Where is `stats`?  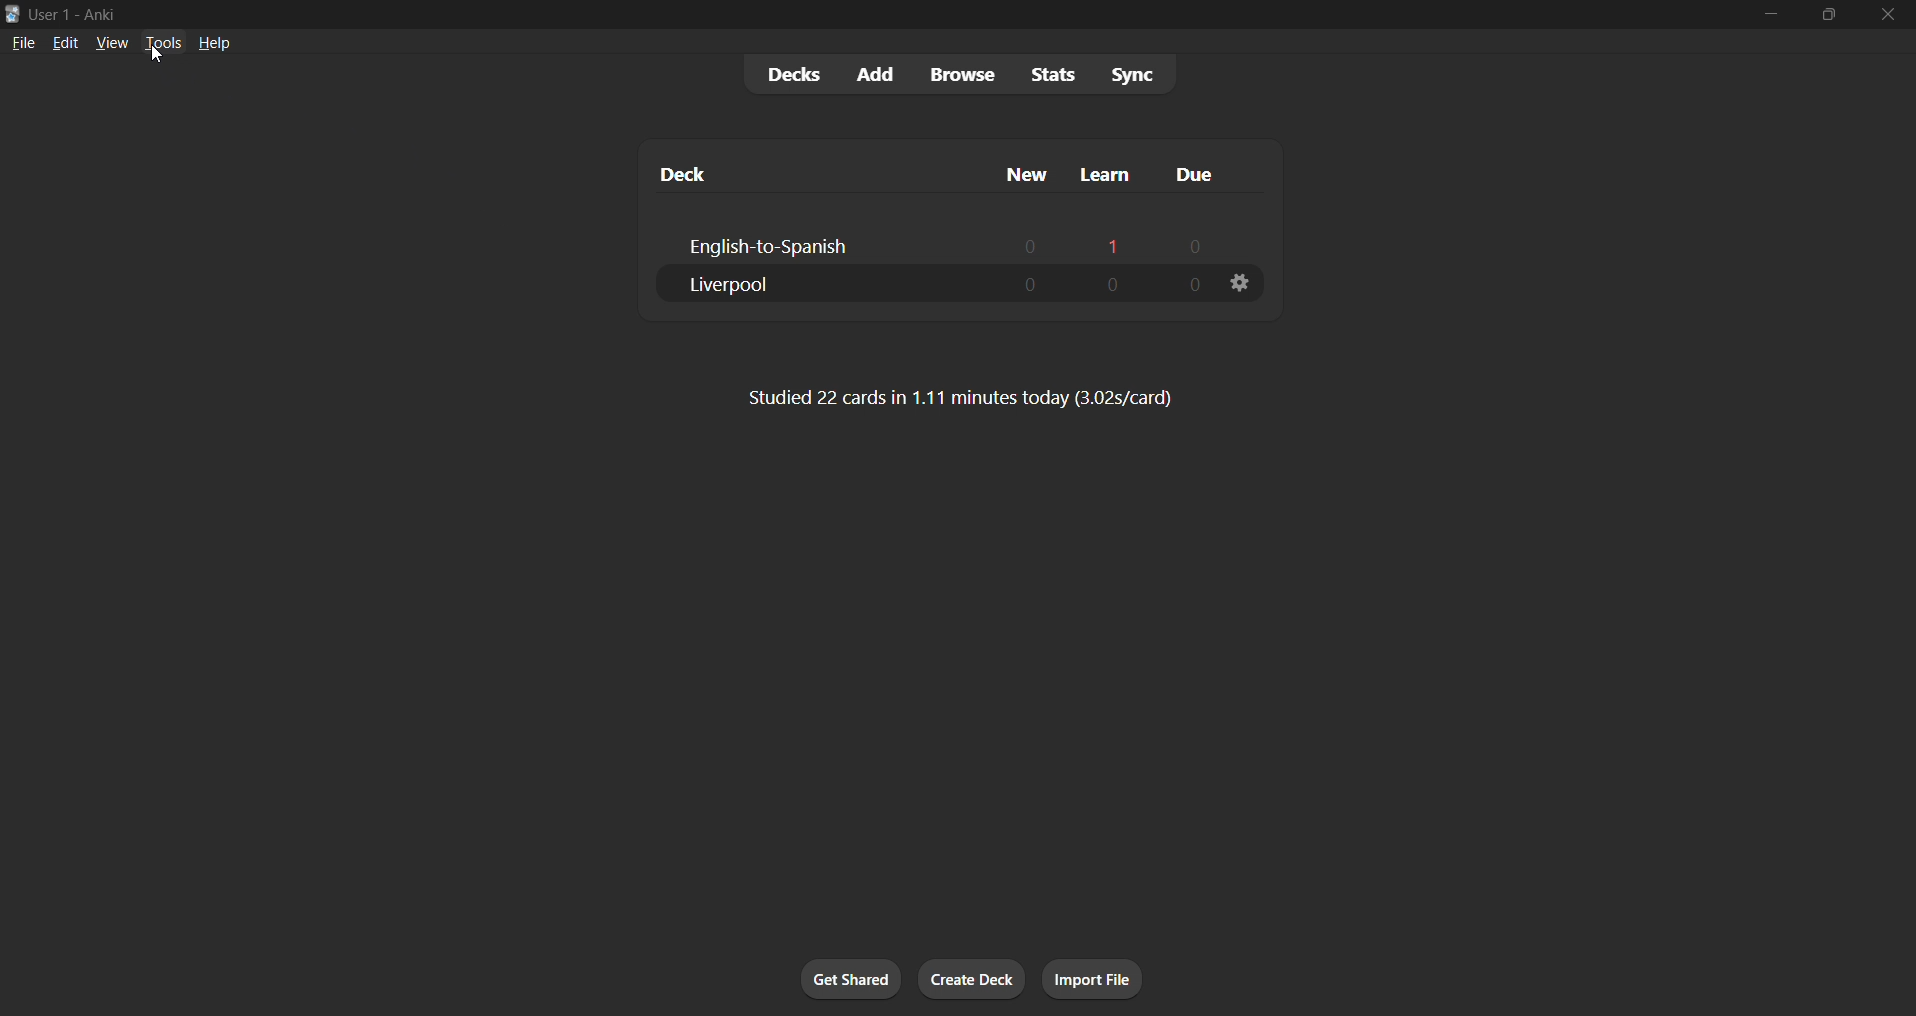 stats is located at coordinates (1043, 74).